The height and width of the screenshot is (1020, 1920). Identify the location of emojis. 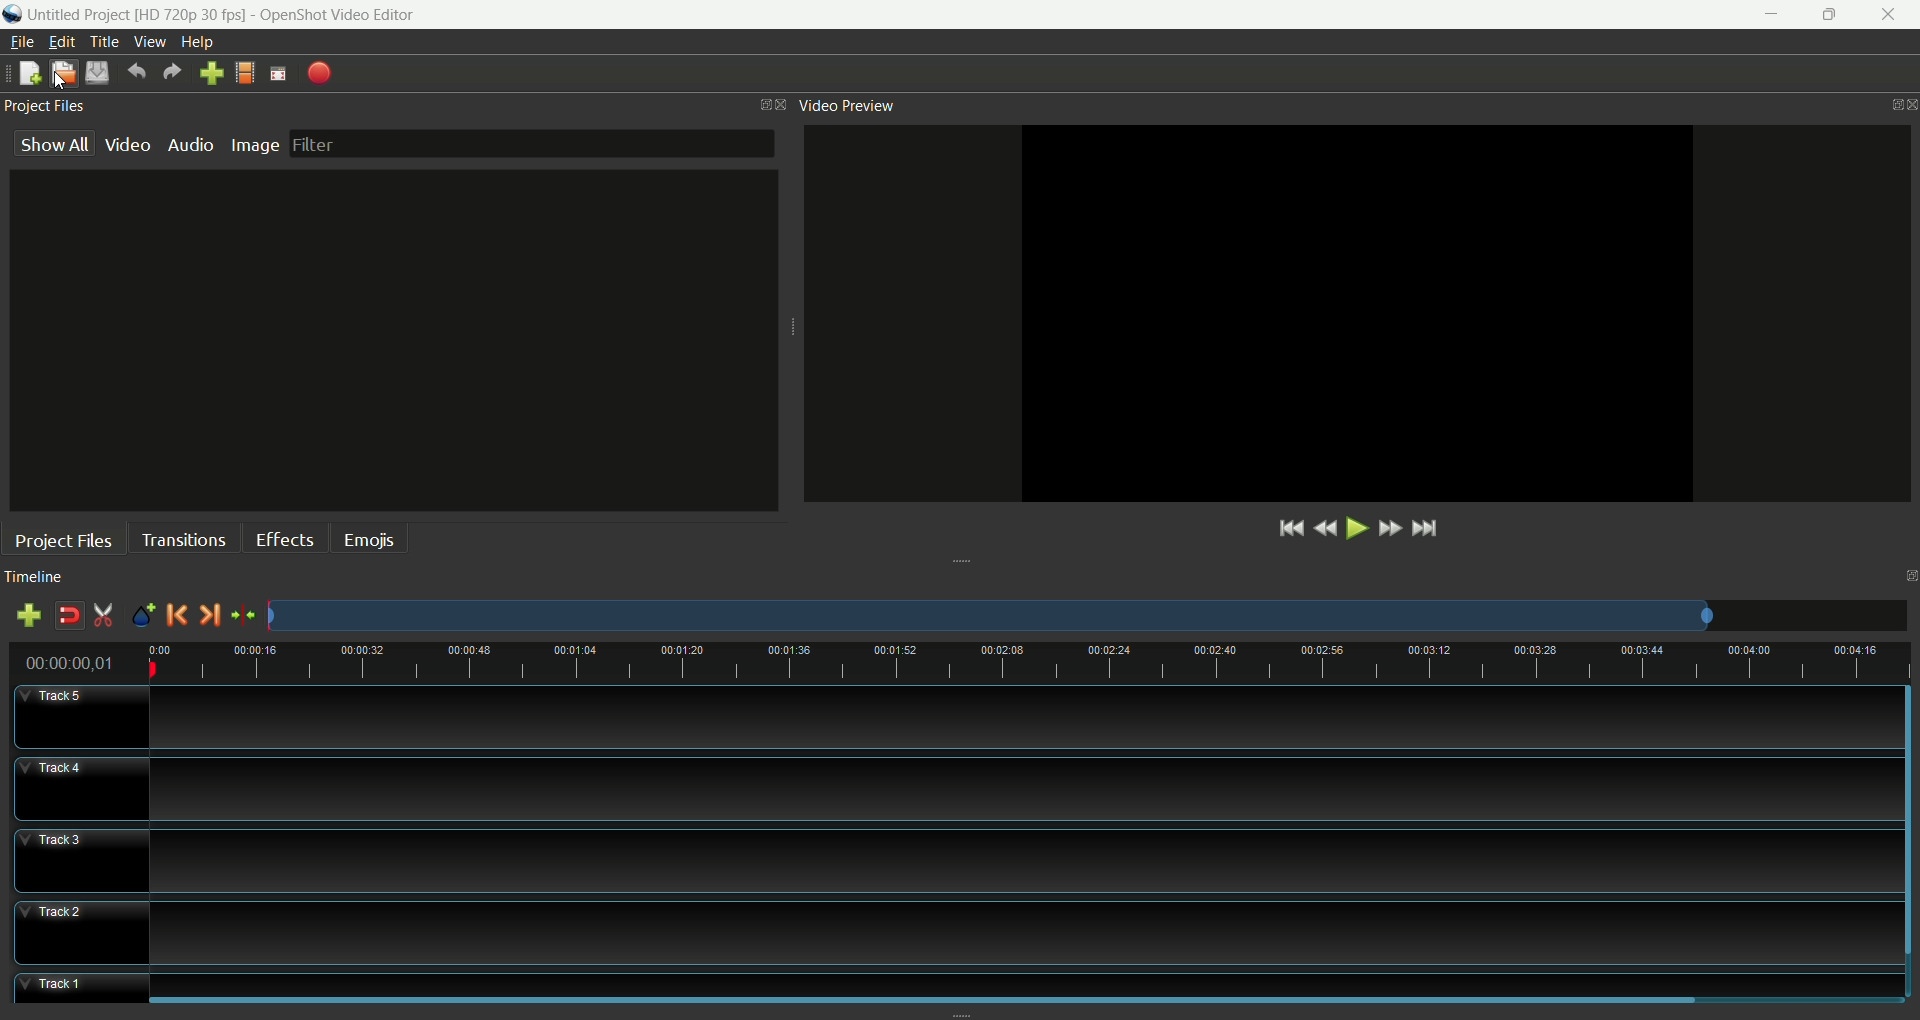
(367, 538).